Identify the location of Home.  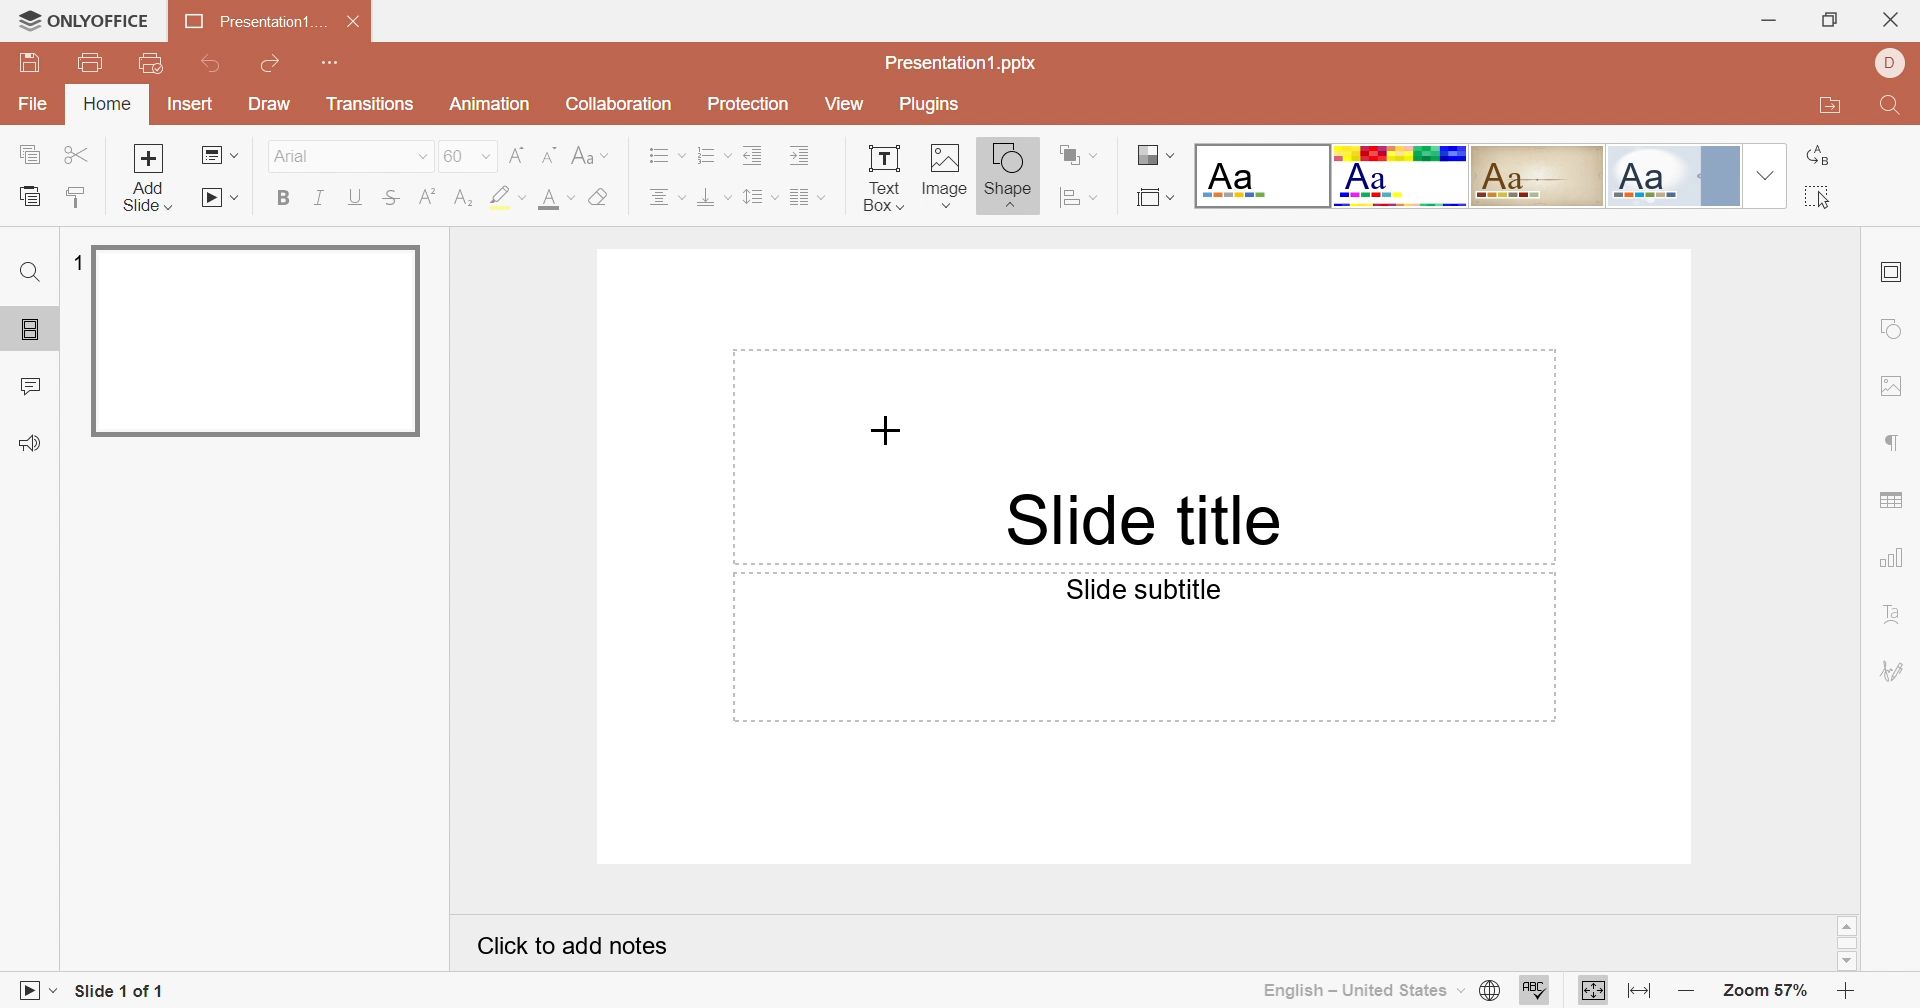
(105, 103).